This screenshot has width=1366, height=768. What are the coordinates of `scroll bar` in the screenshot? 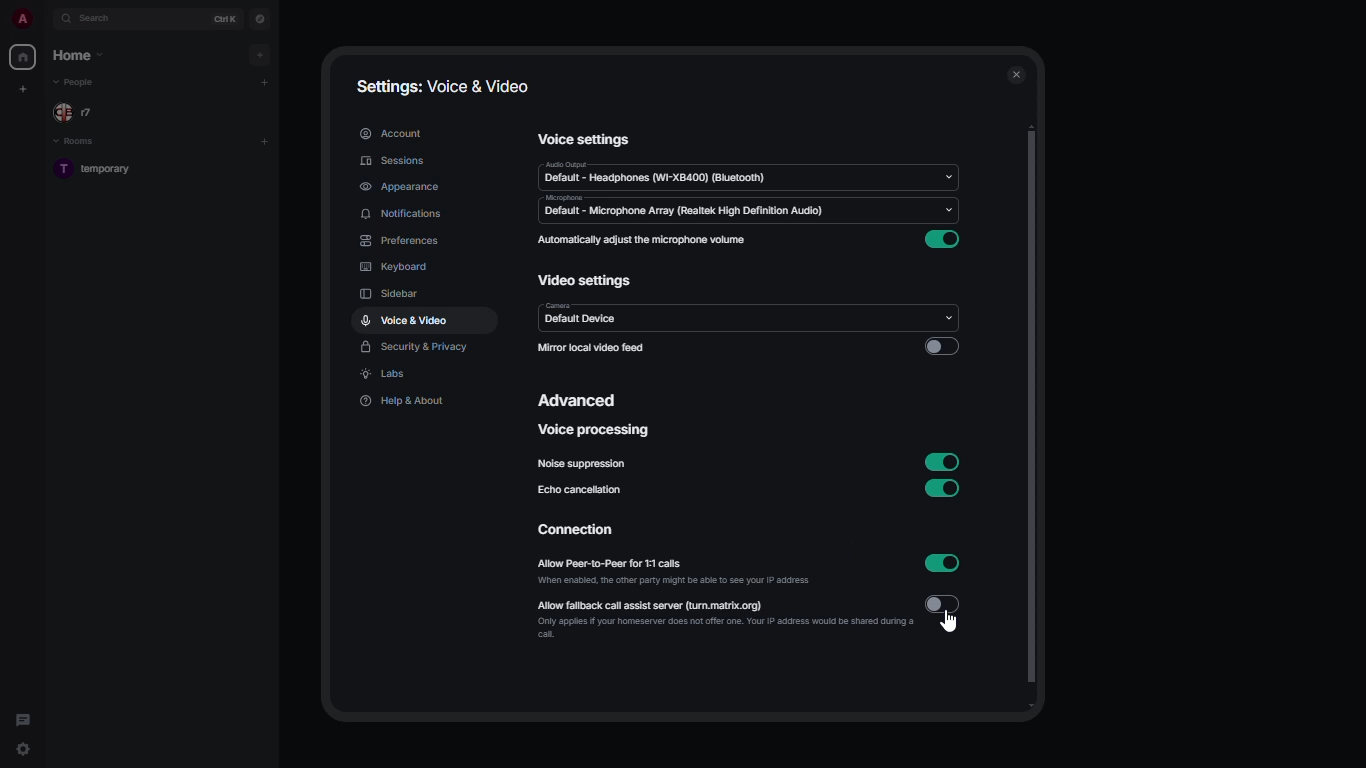 It's located at (1029, 421).